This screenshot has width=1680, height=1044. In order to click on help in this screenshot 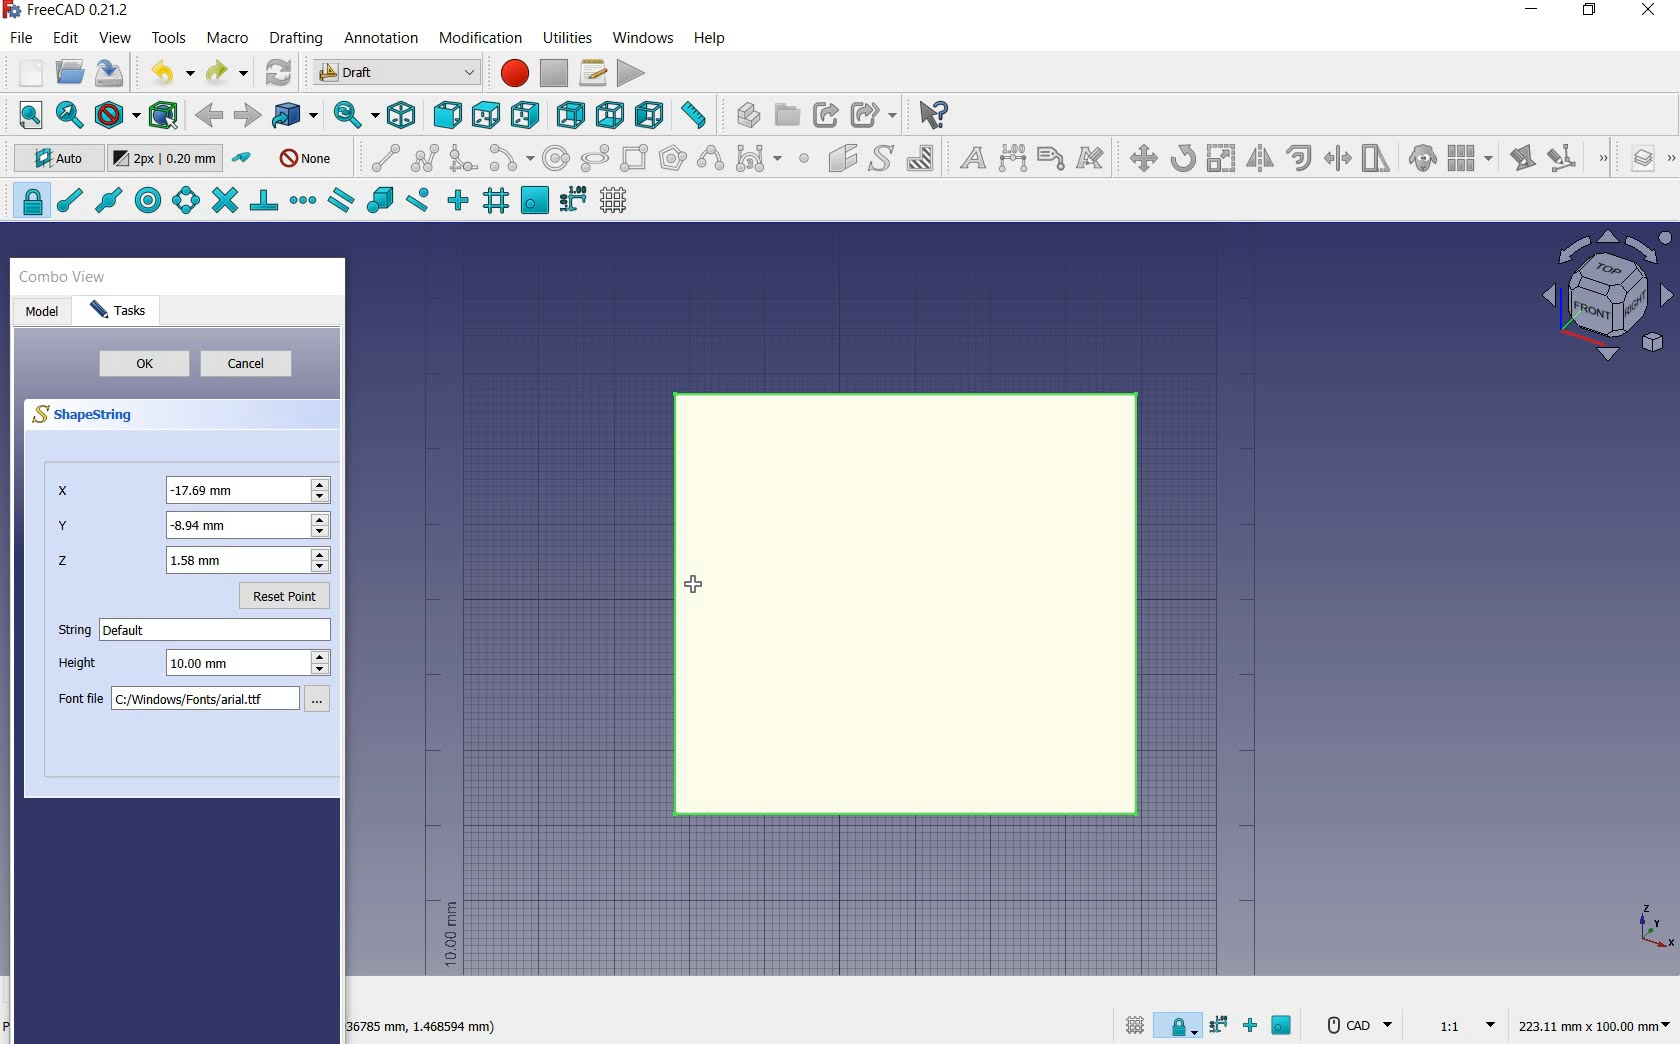, I will do `click(709, 38)`.